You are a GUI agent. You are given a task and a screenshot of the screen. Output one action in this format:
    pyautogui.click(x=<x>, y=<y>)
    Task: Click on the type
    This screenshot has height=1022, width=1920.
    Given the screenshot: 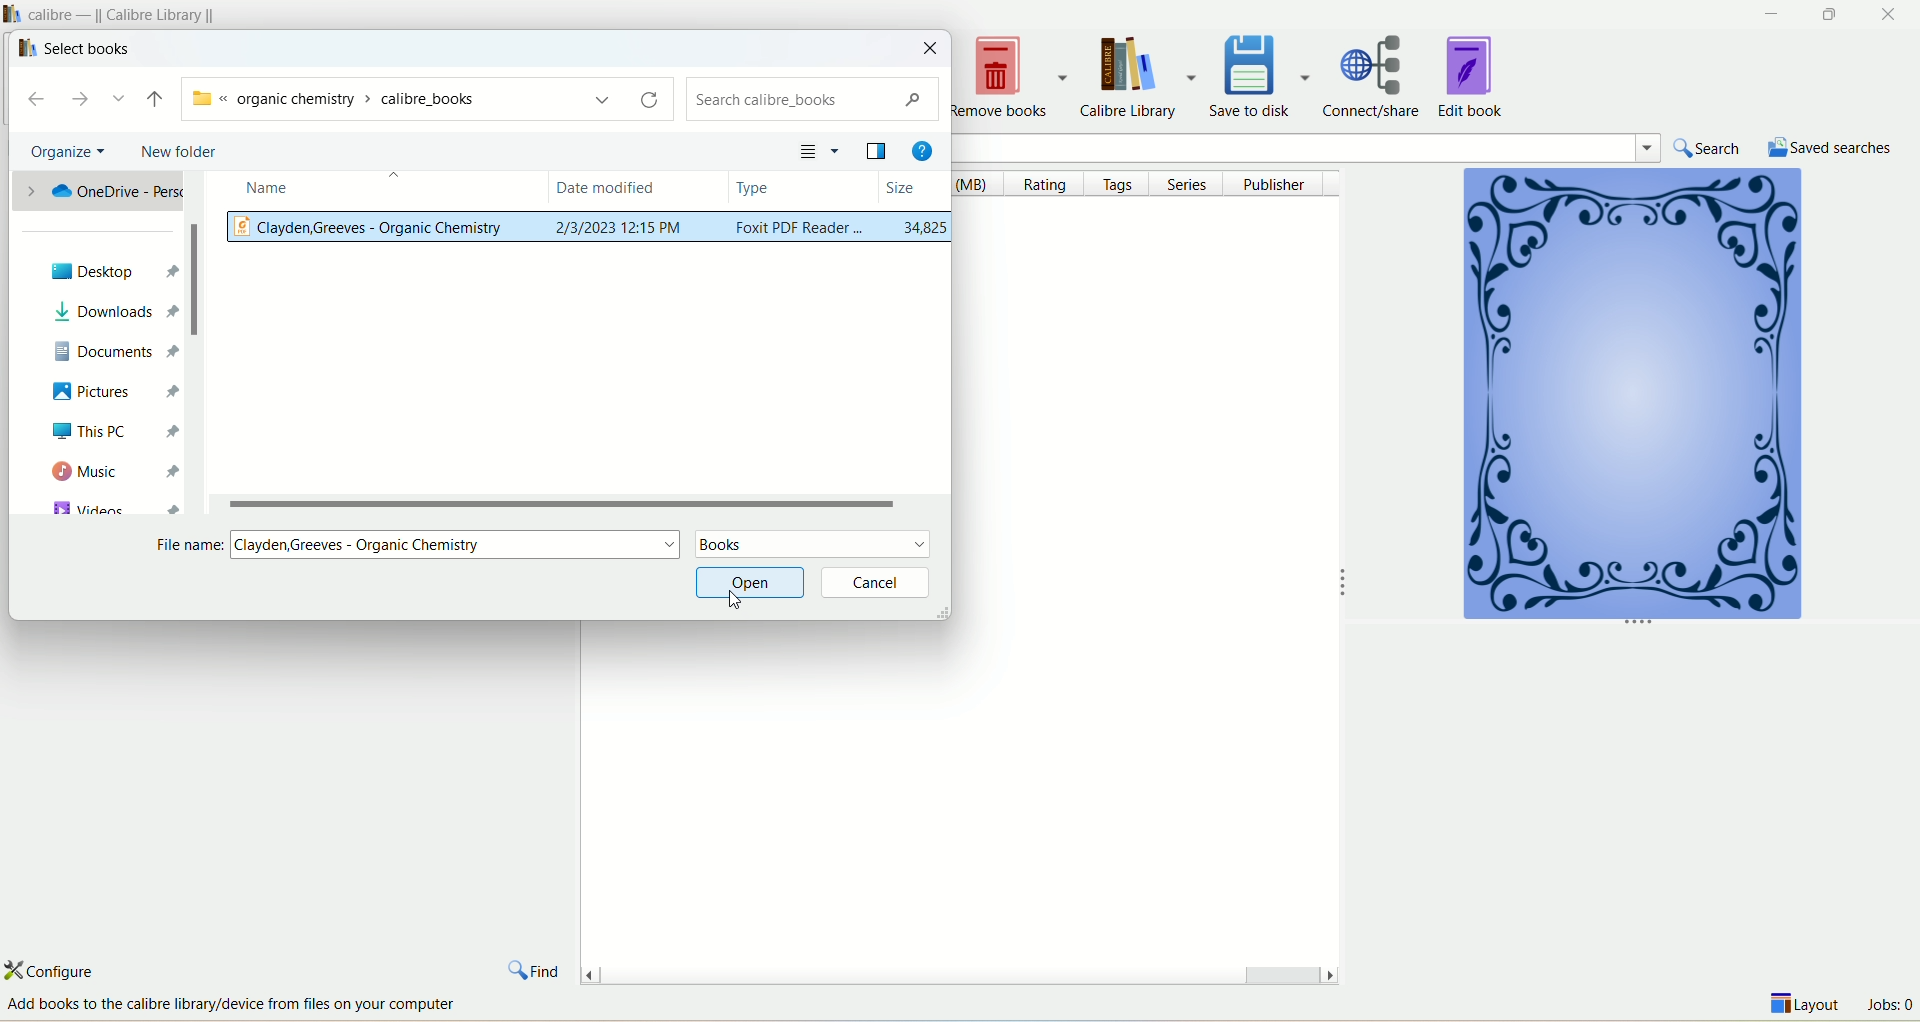 What is the action you would take?
    pyautogui.click(x=802, y=188)
    